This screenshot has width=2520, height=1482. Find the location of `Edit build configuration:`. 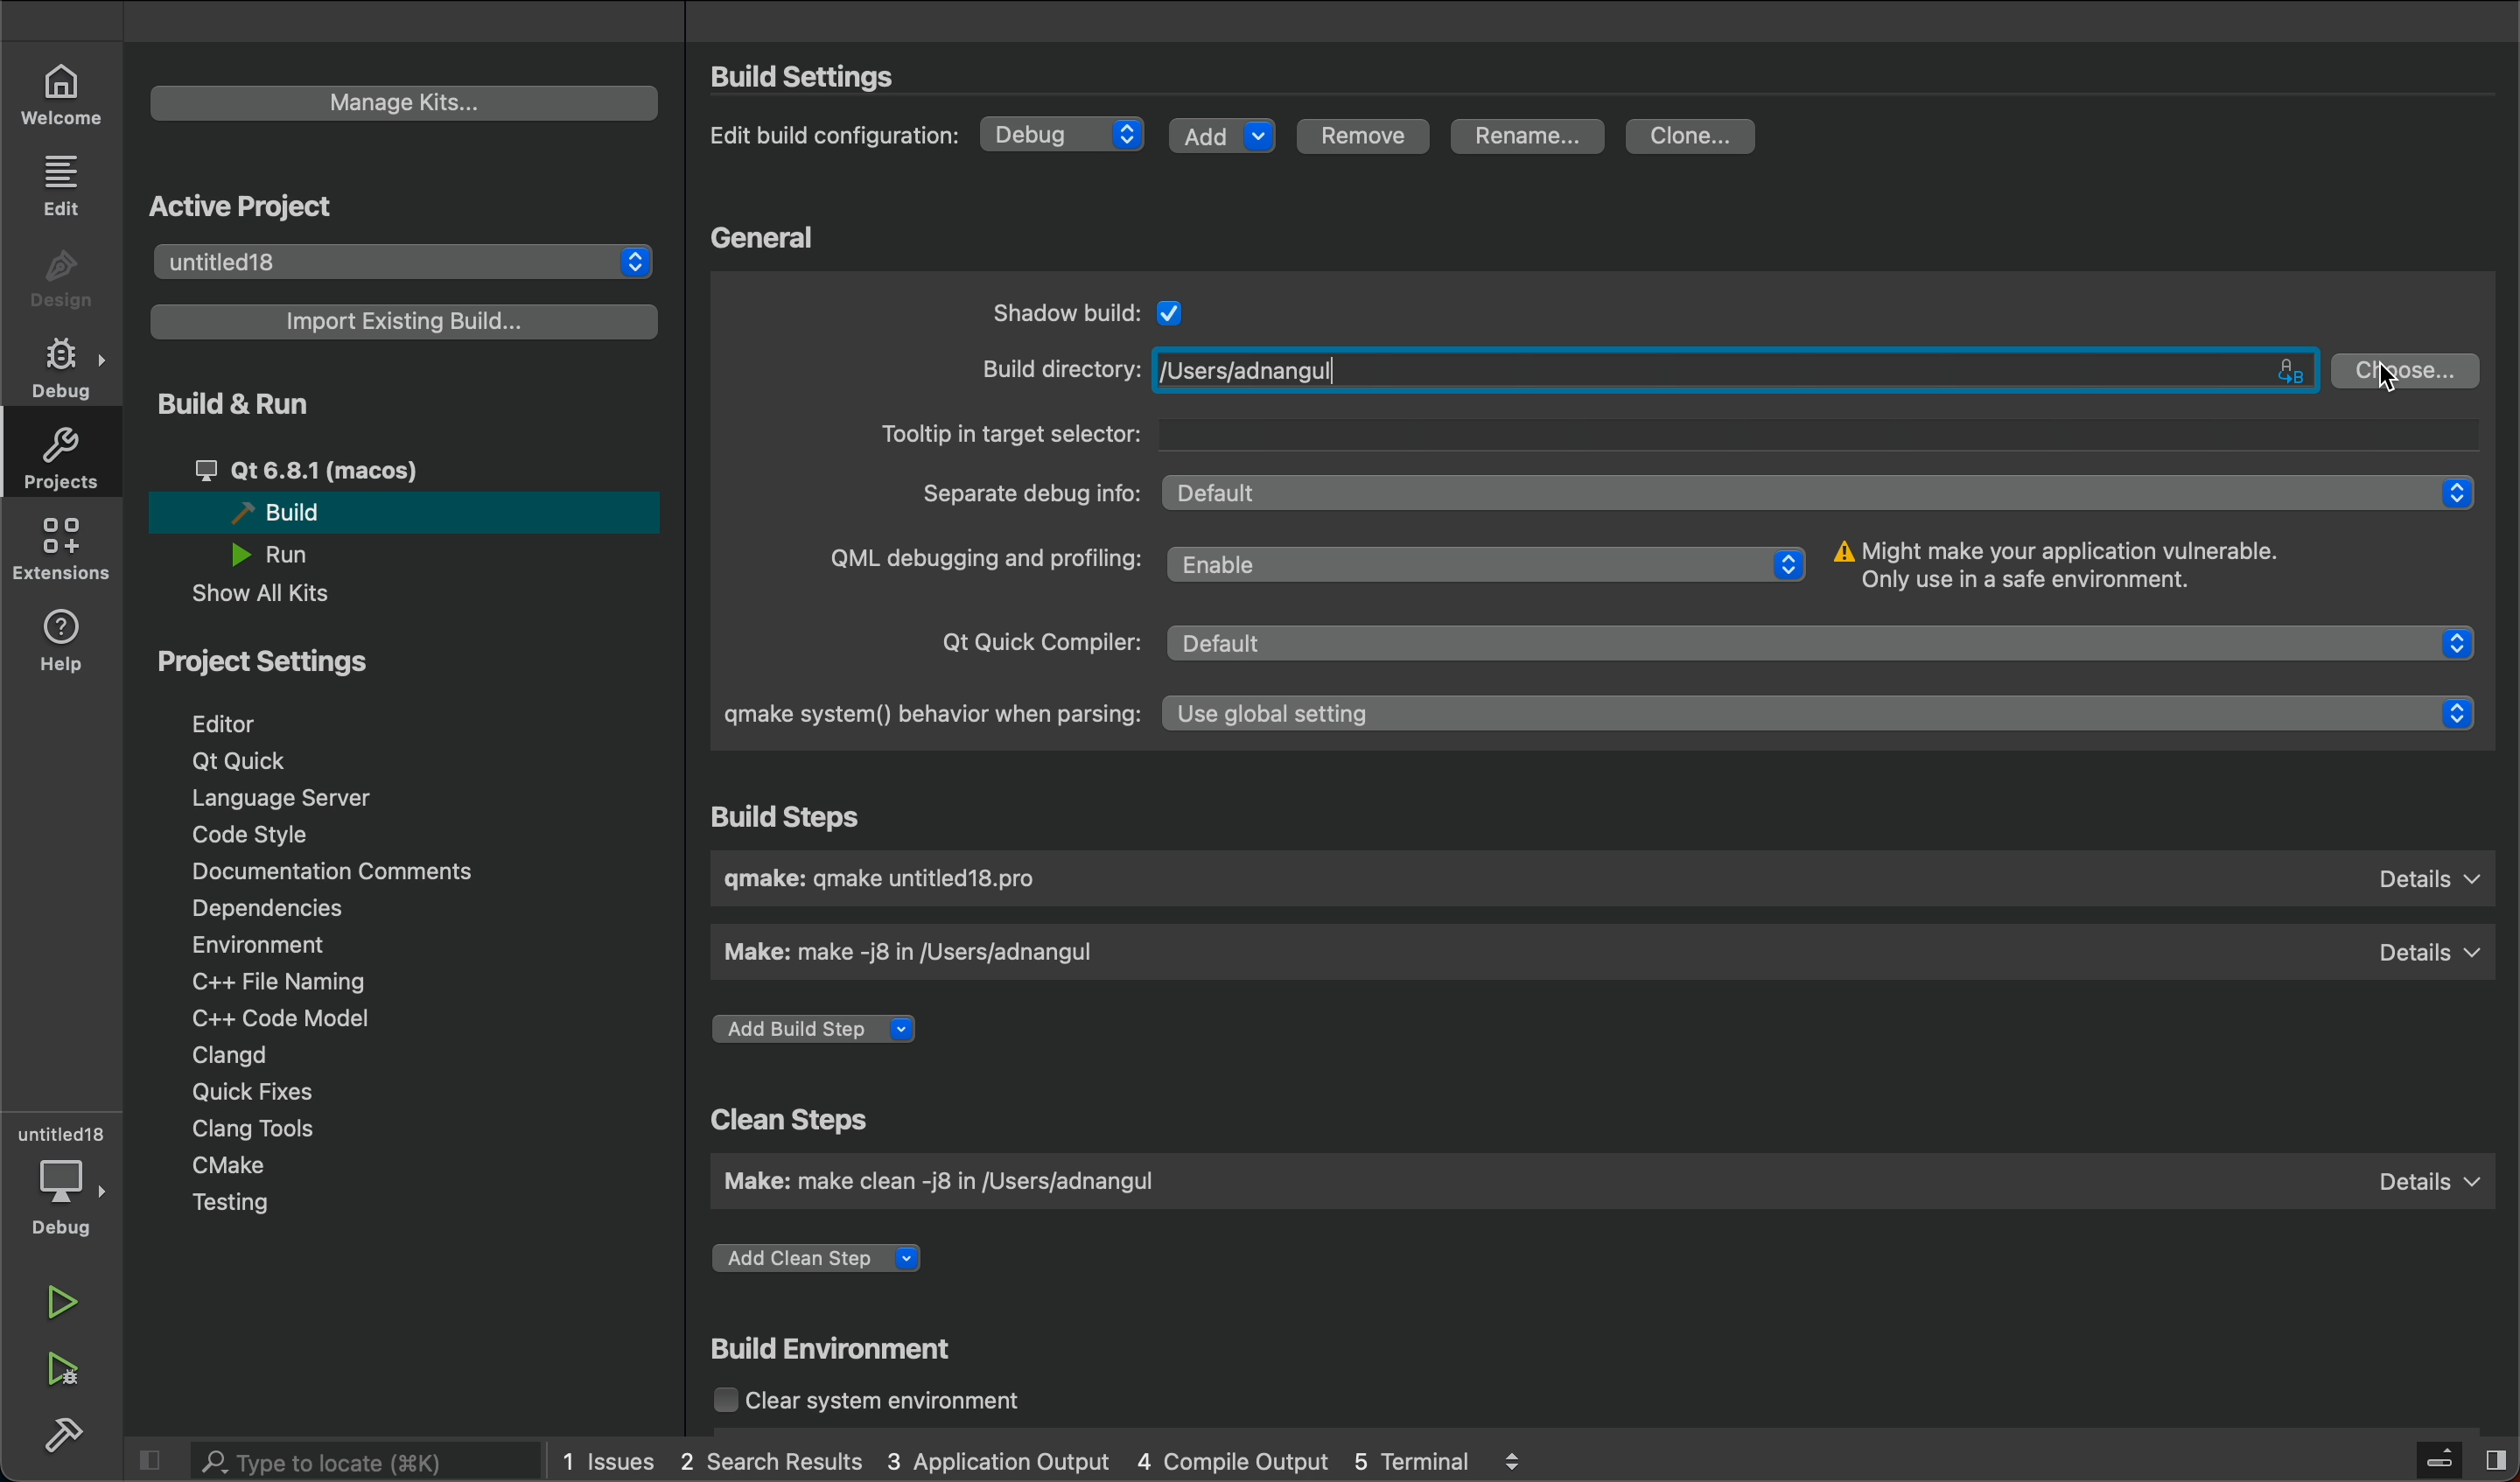

Edit build configuration: is located at coordinates (832, 135).